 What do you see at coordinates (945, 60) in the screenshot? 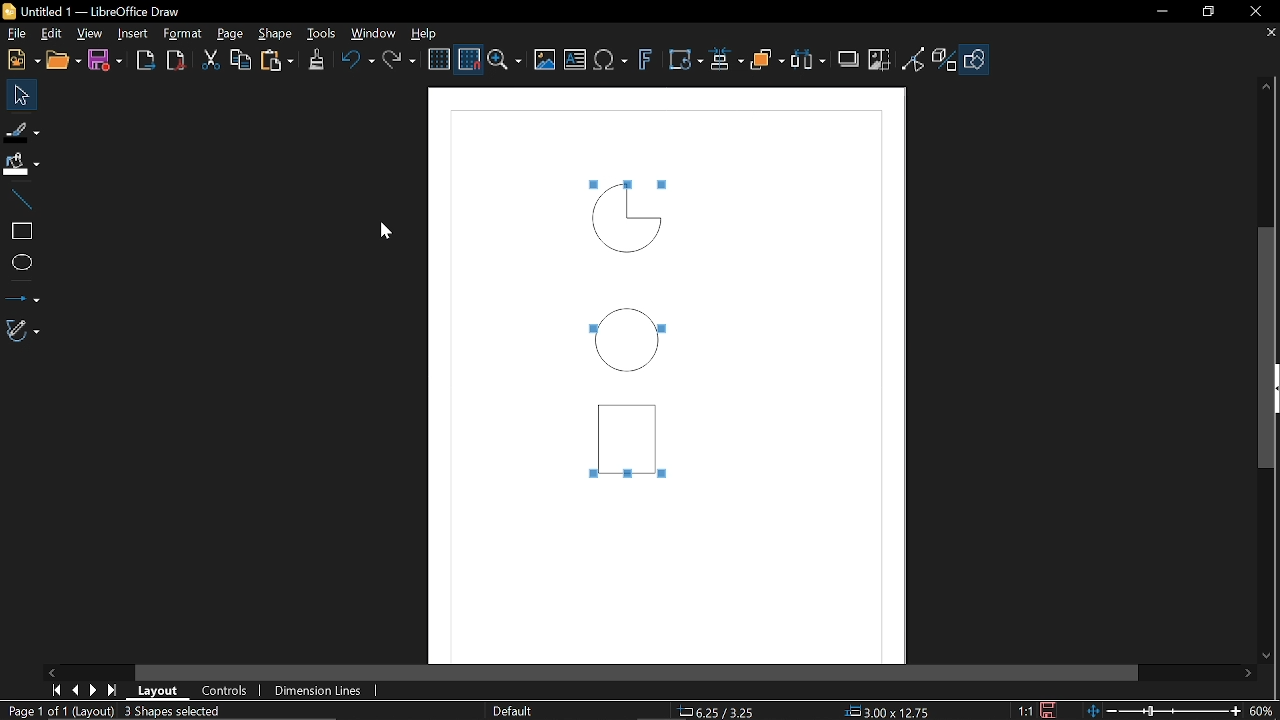
I see `Toggle extrusion` at bounding box center [945, 60].